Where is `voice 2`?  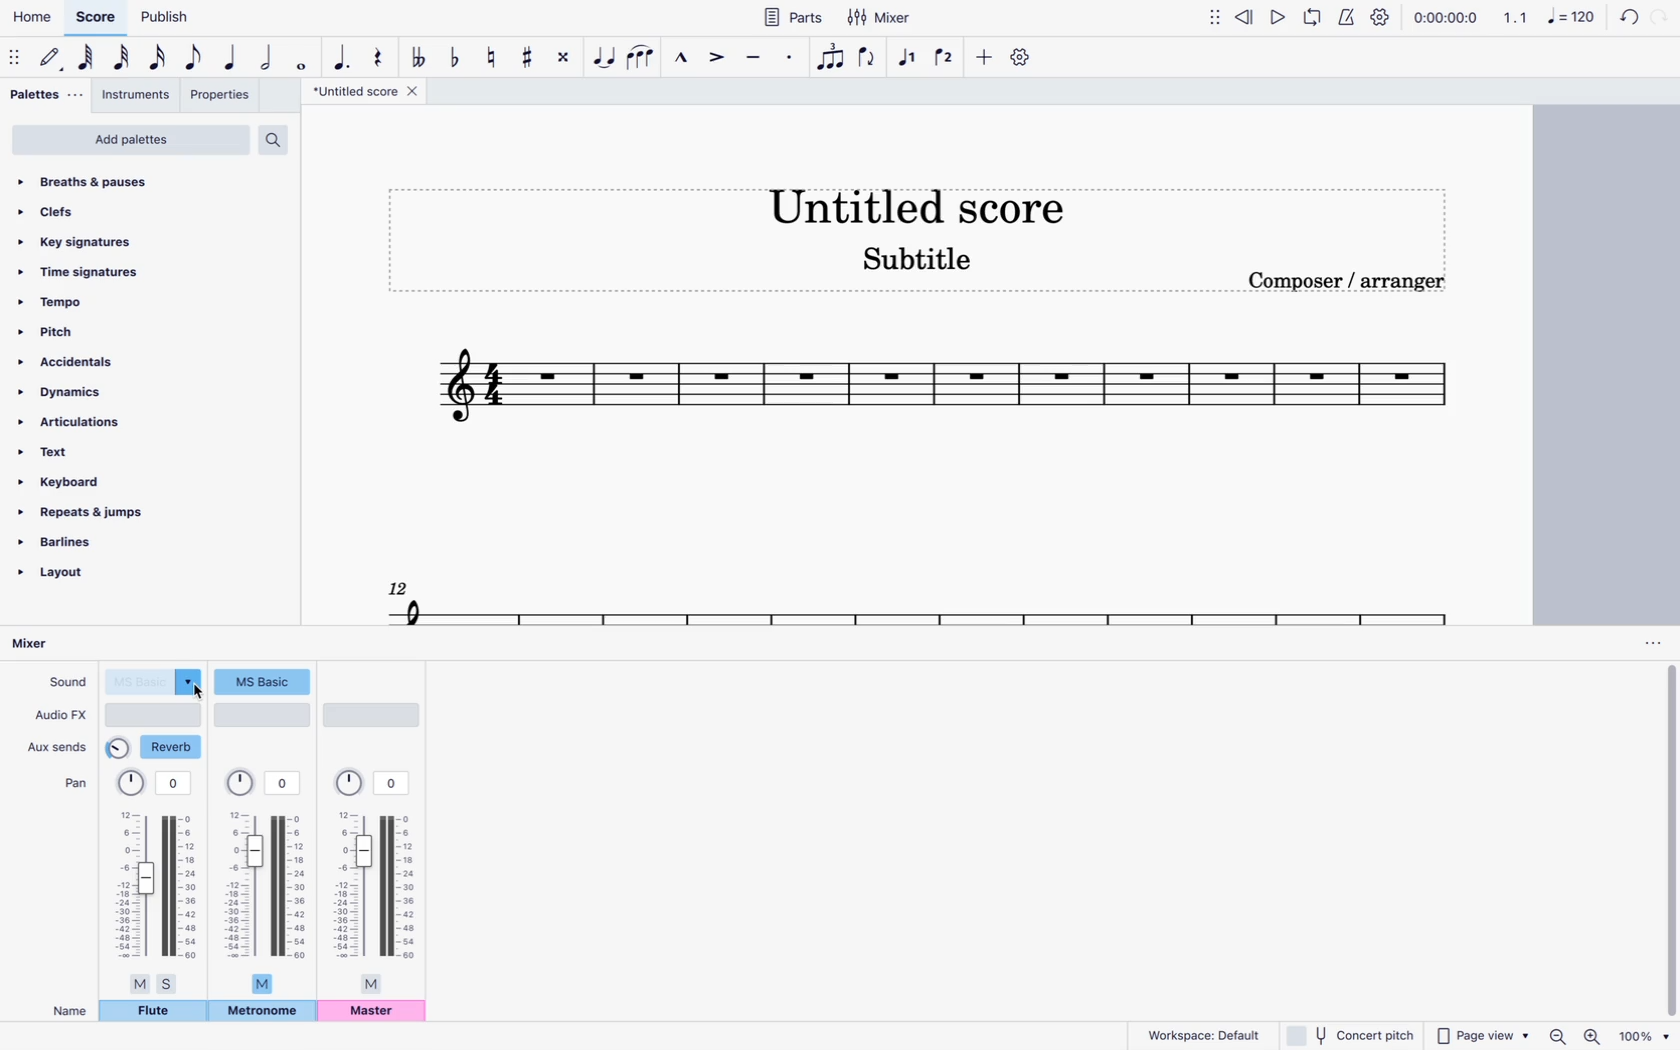
voice 2 is located at coordinates (946, 56).